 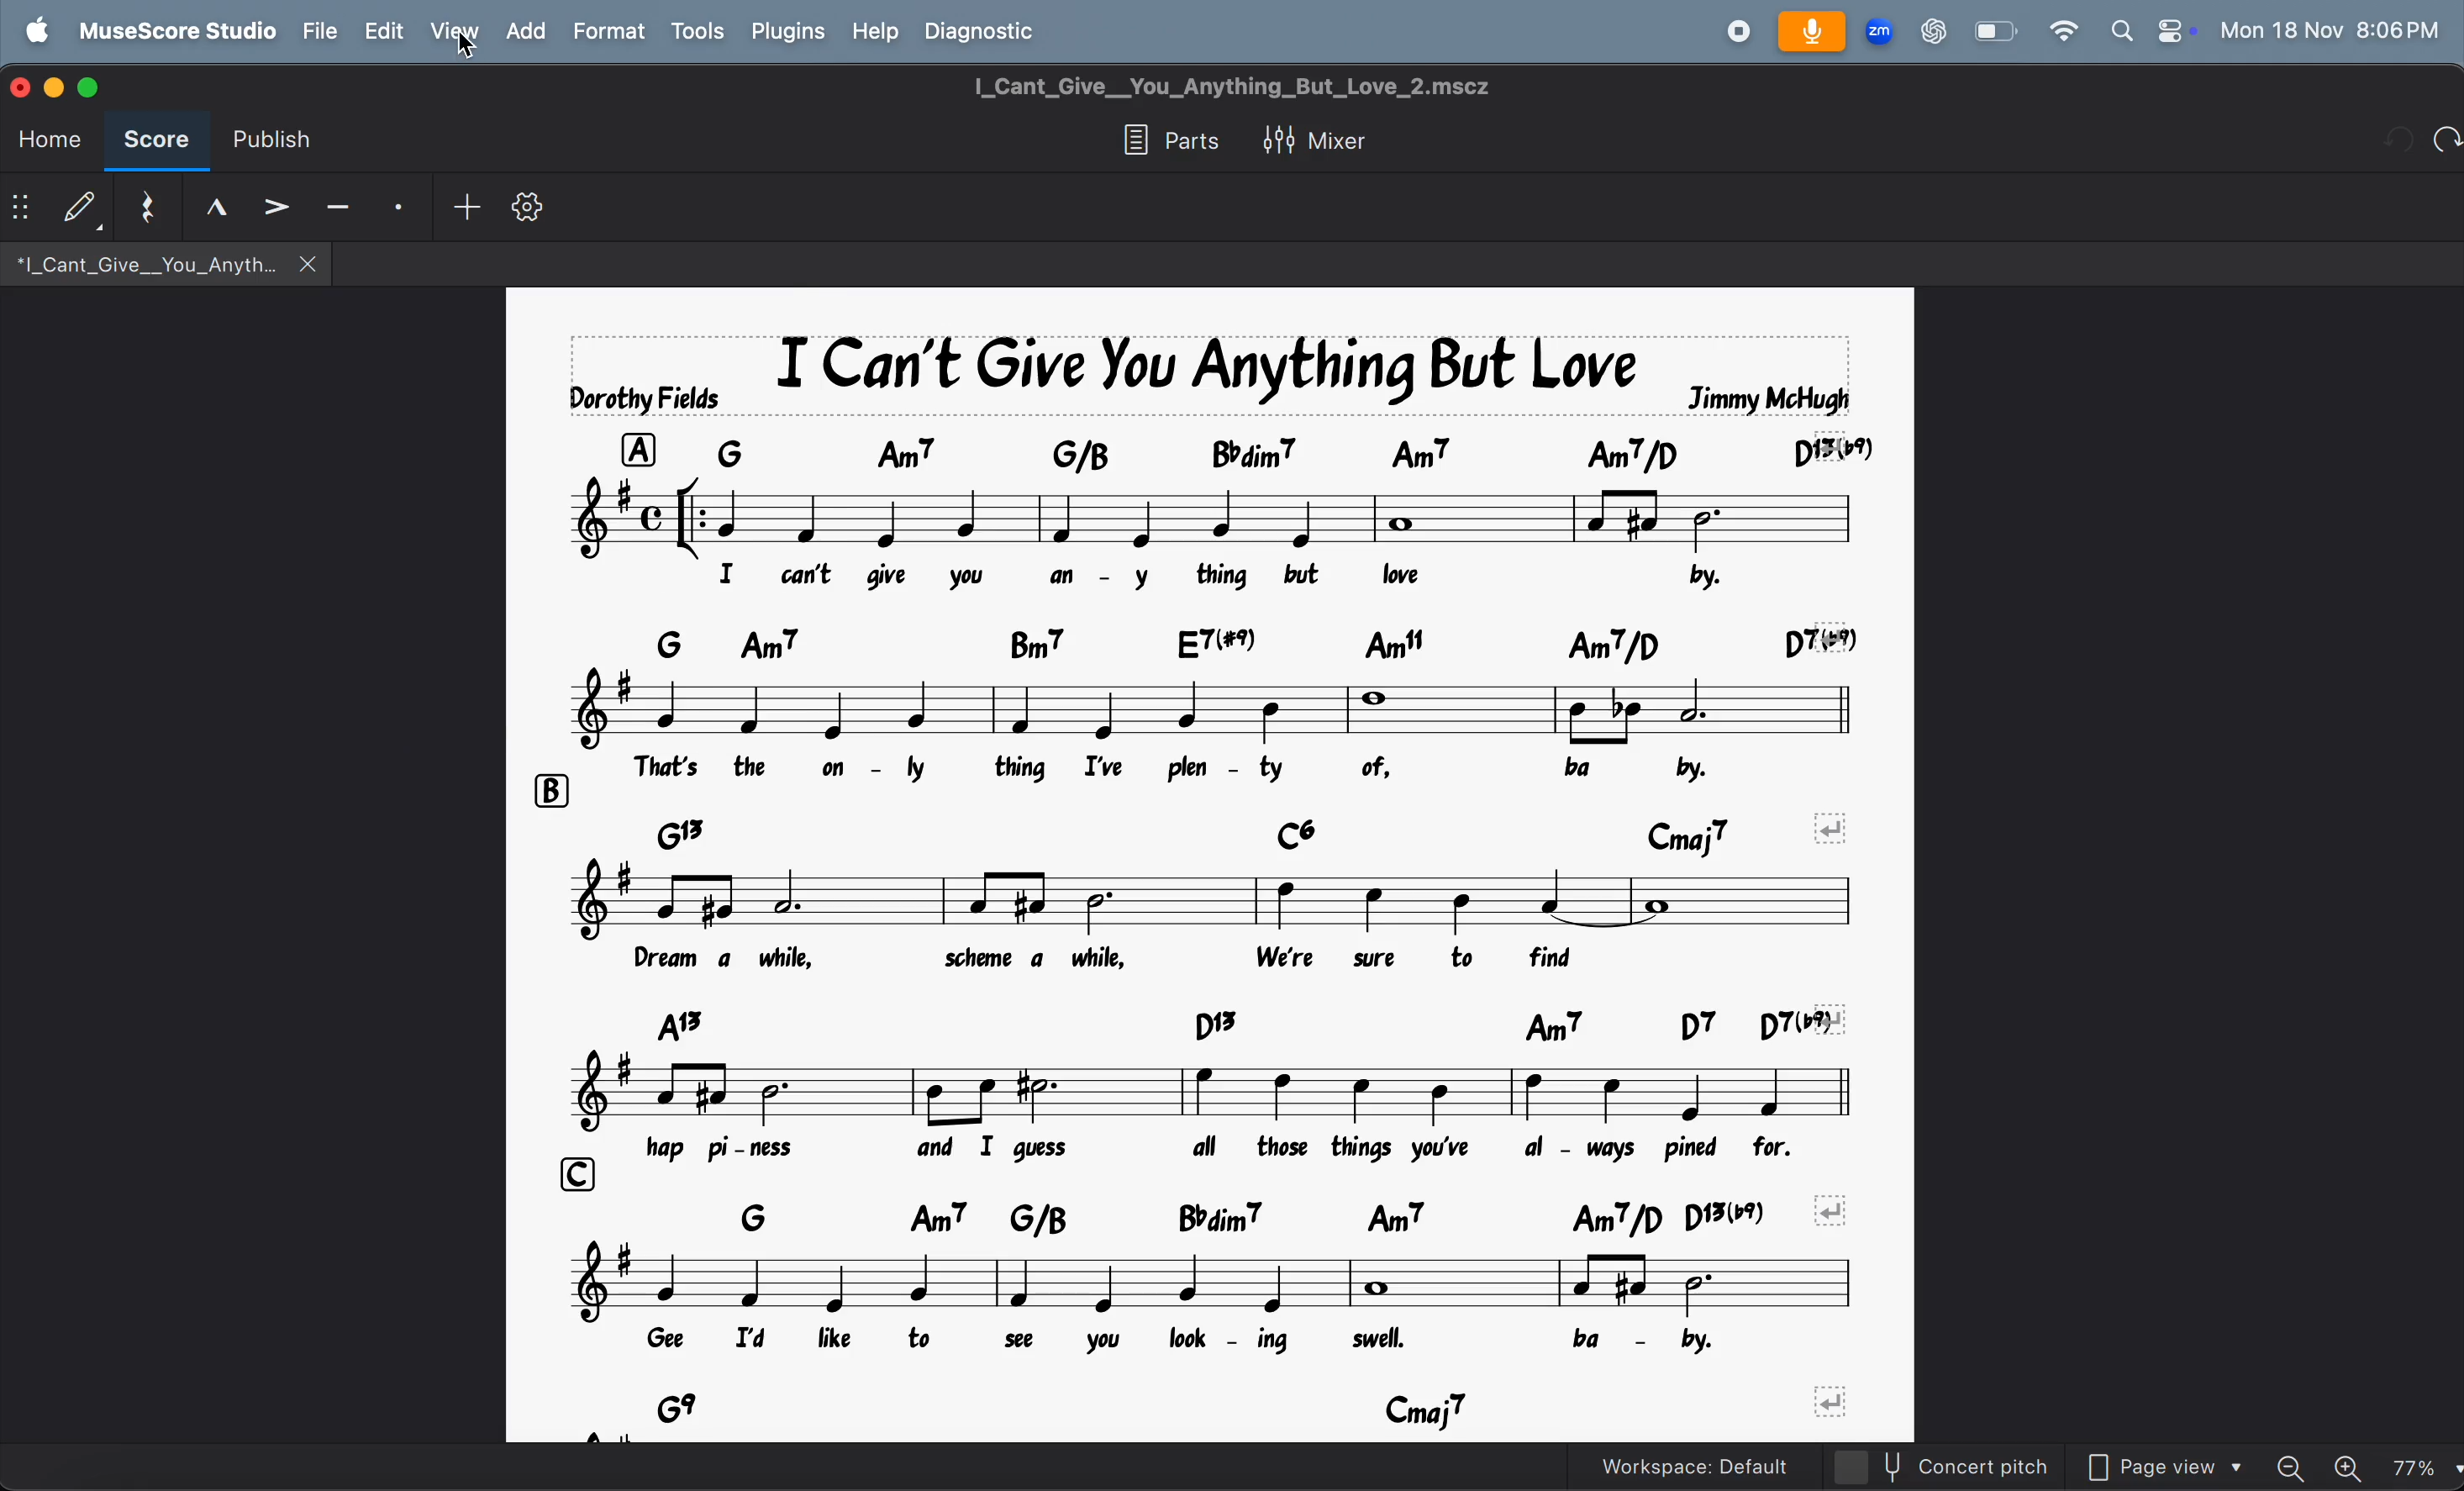 I want to click on lyrics, so click(x=1199, y=959).